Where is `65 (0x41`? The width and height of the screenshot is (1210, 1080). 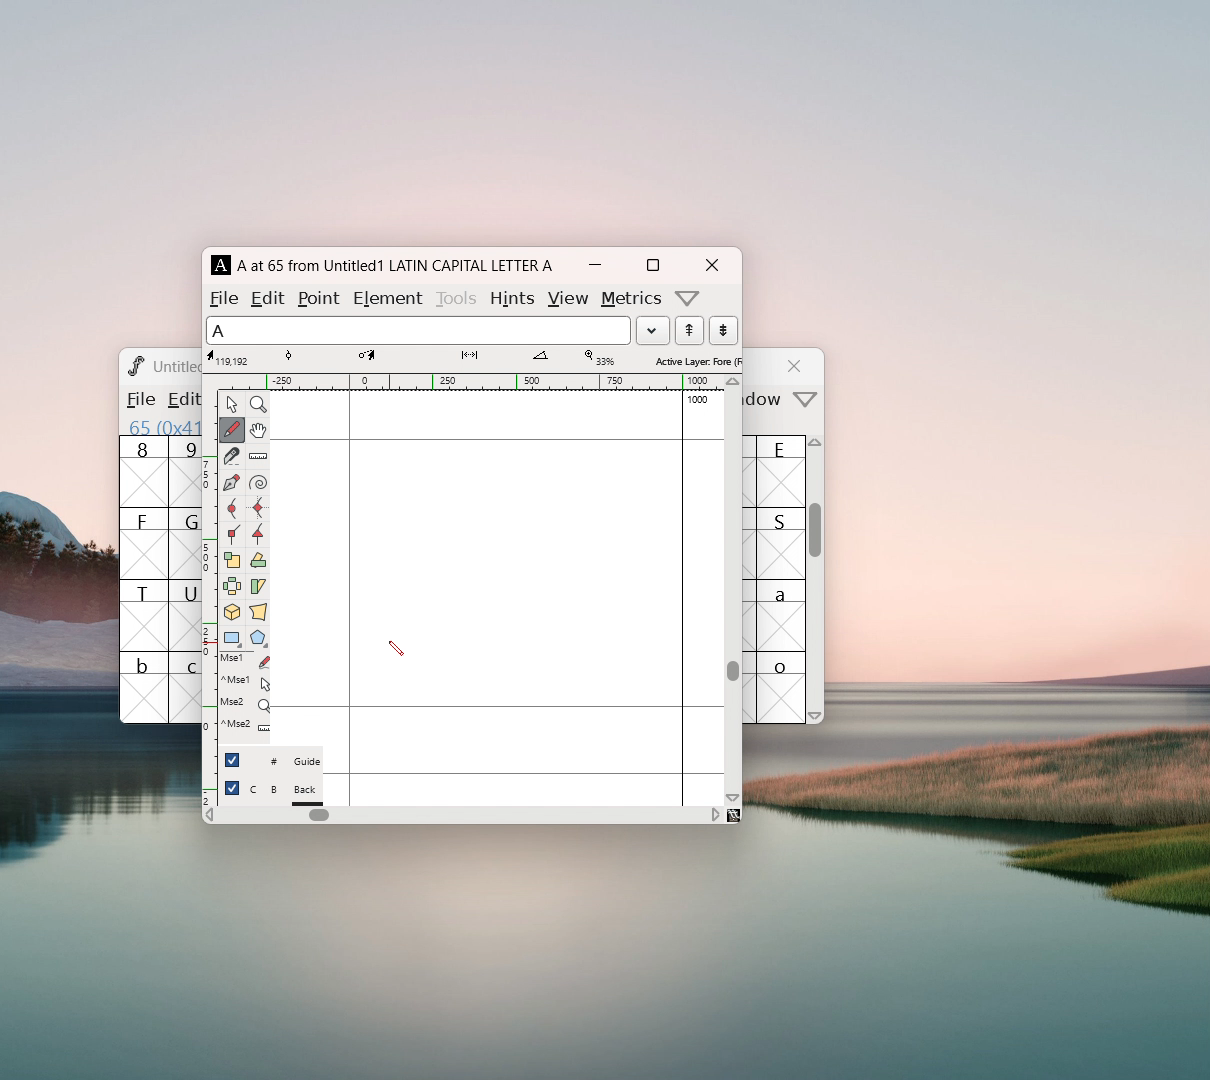 65 (0x41 is located at coordinates (160, 426).